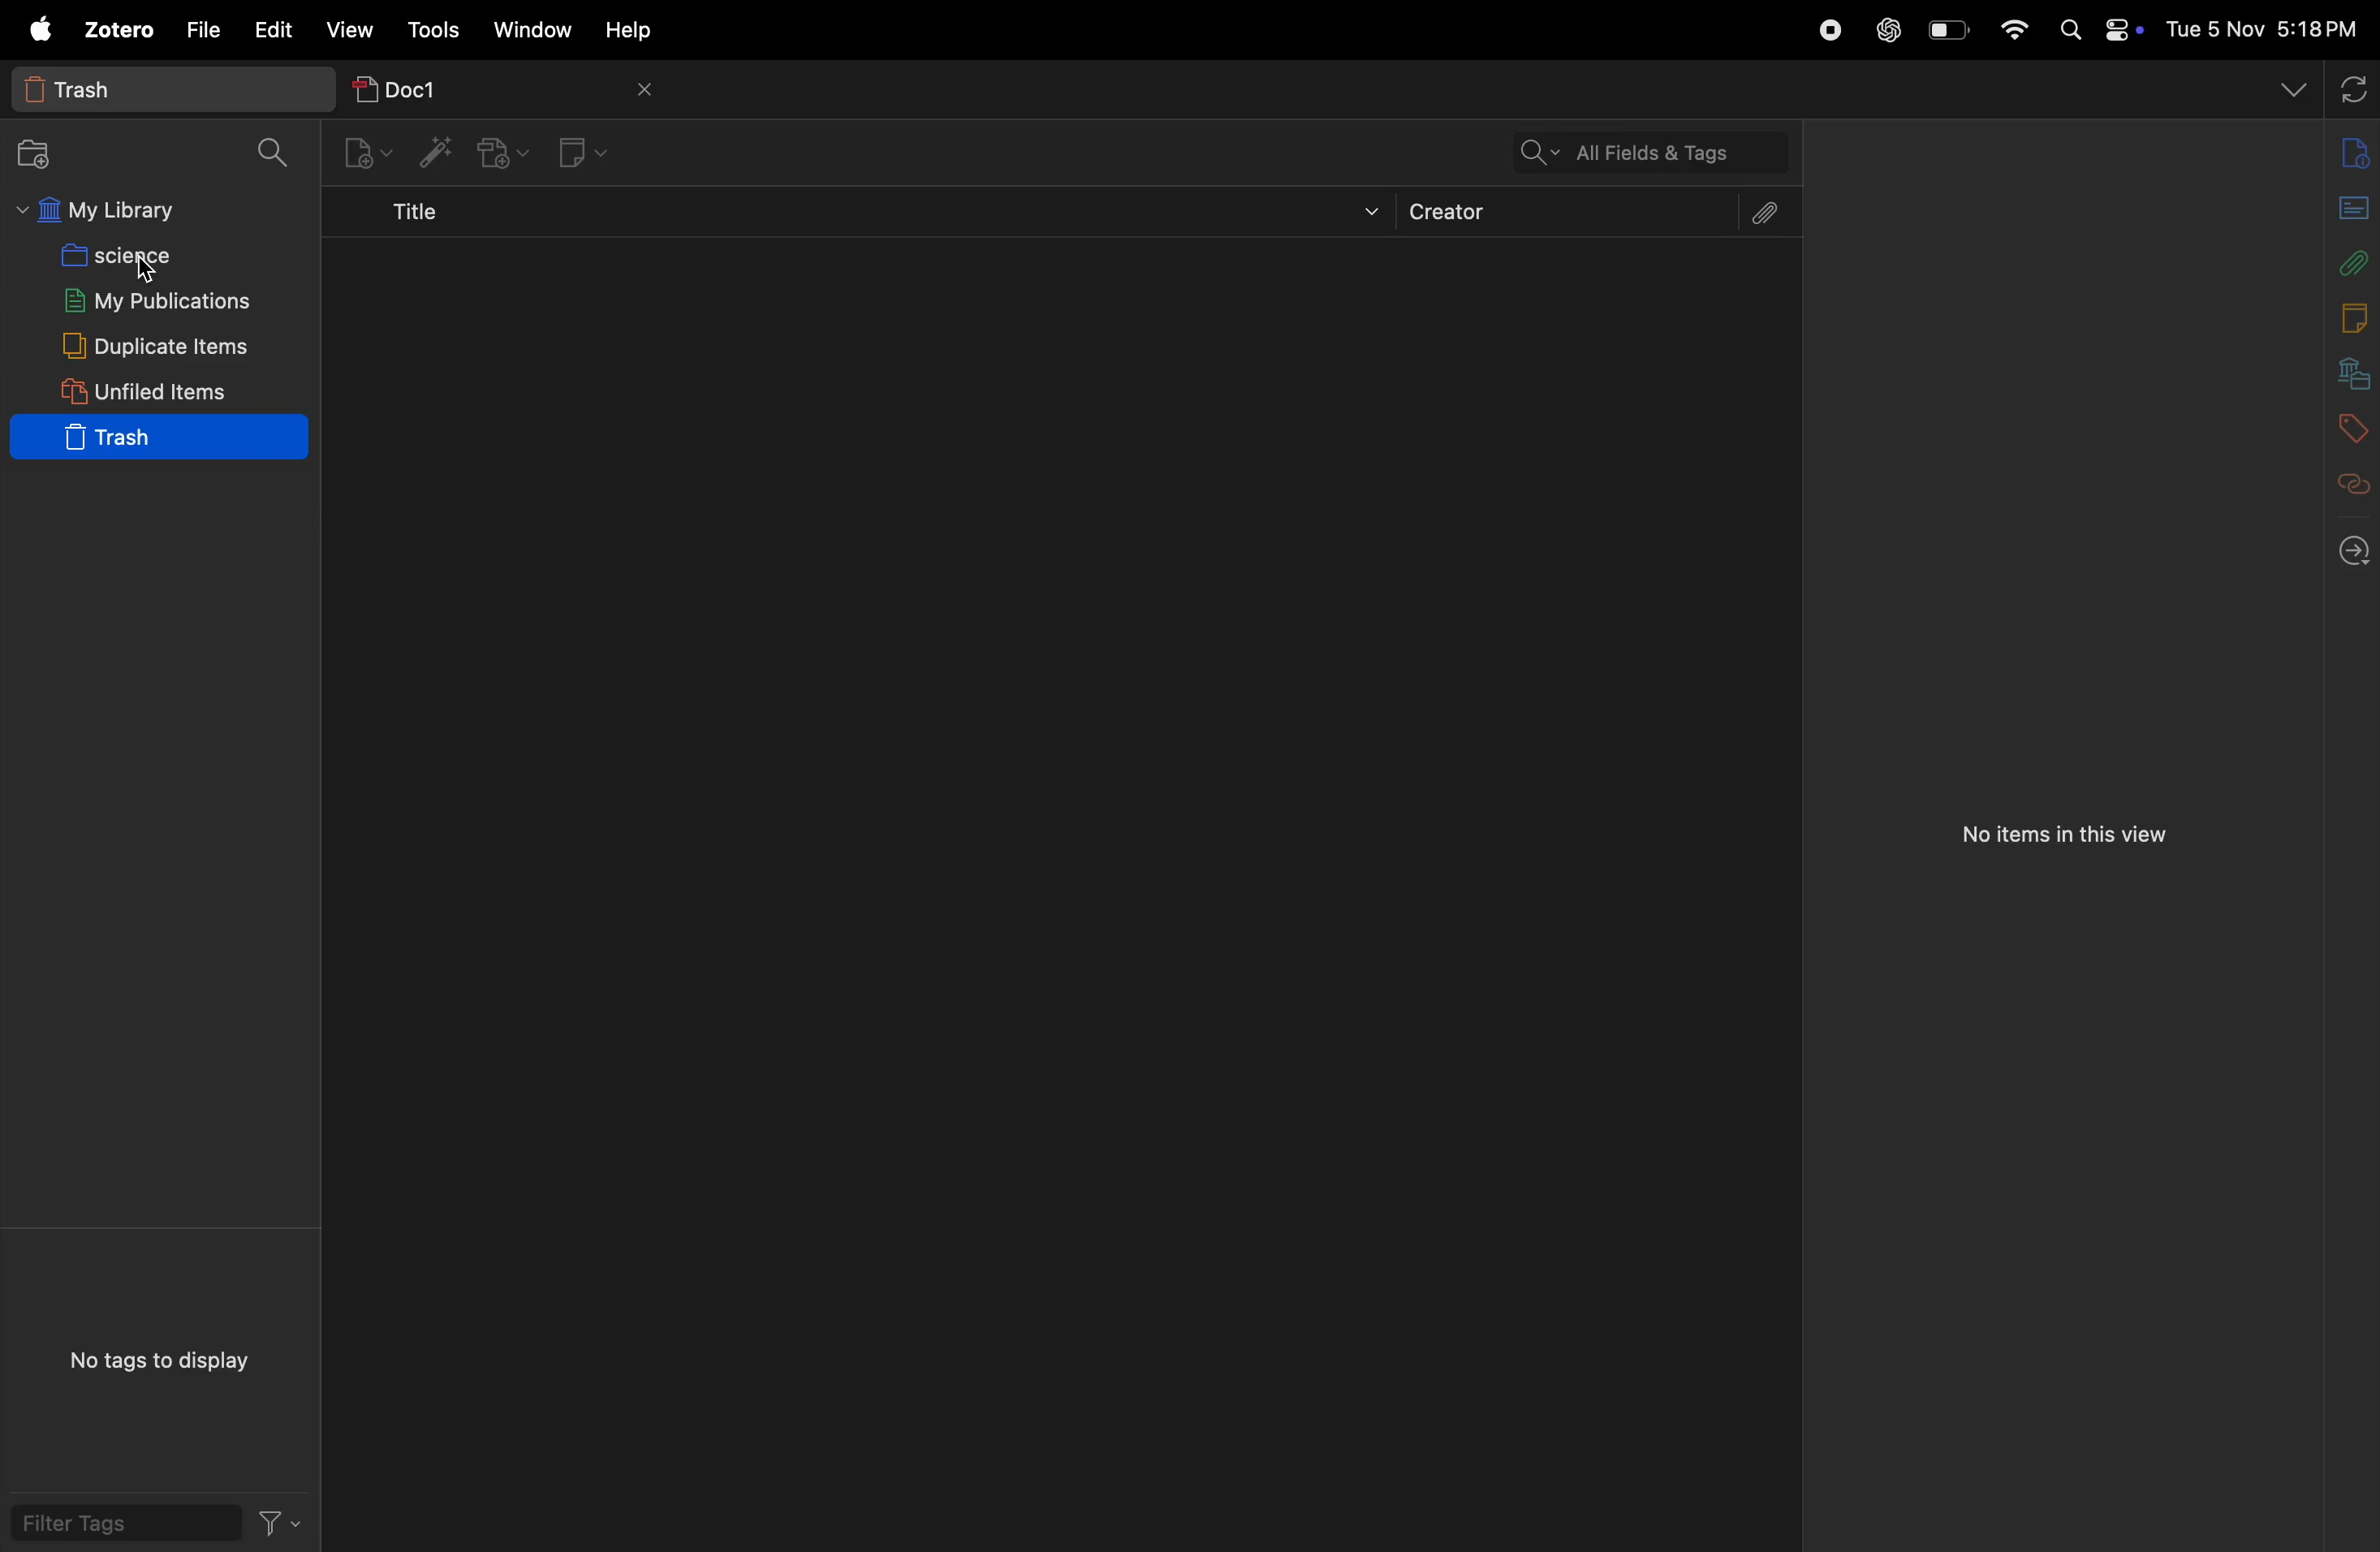 This screenshot has height=1552, width=2380. What do you see at coordinates (149, 388) in the screenshot?
I see `unified items` at bounding box center [149, 388].